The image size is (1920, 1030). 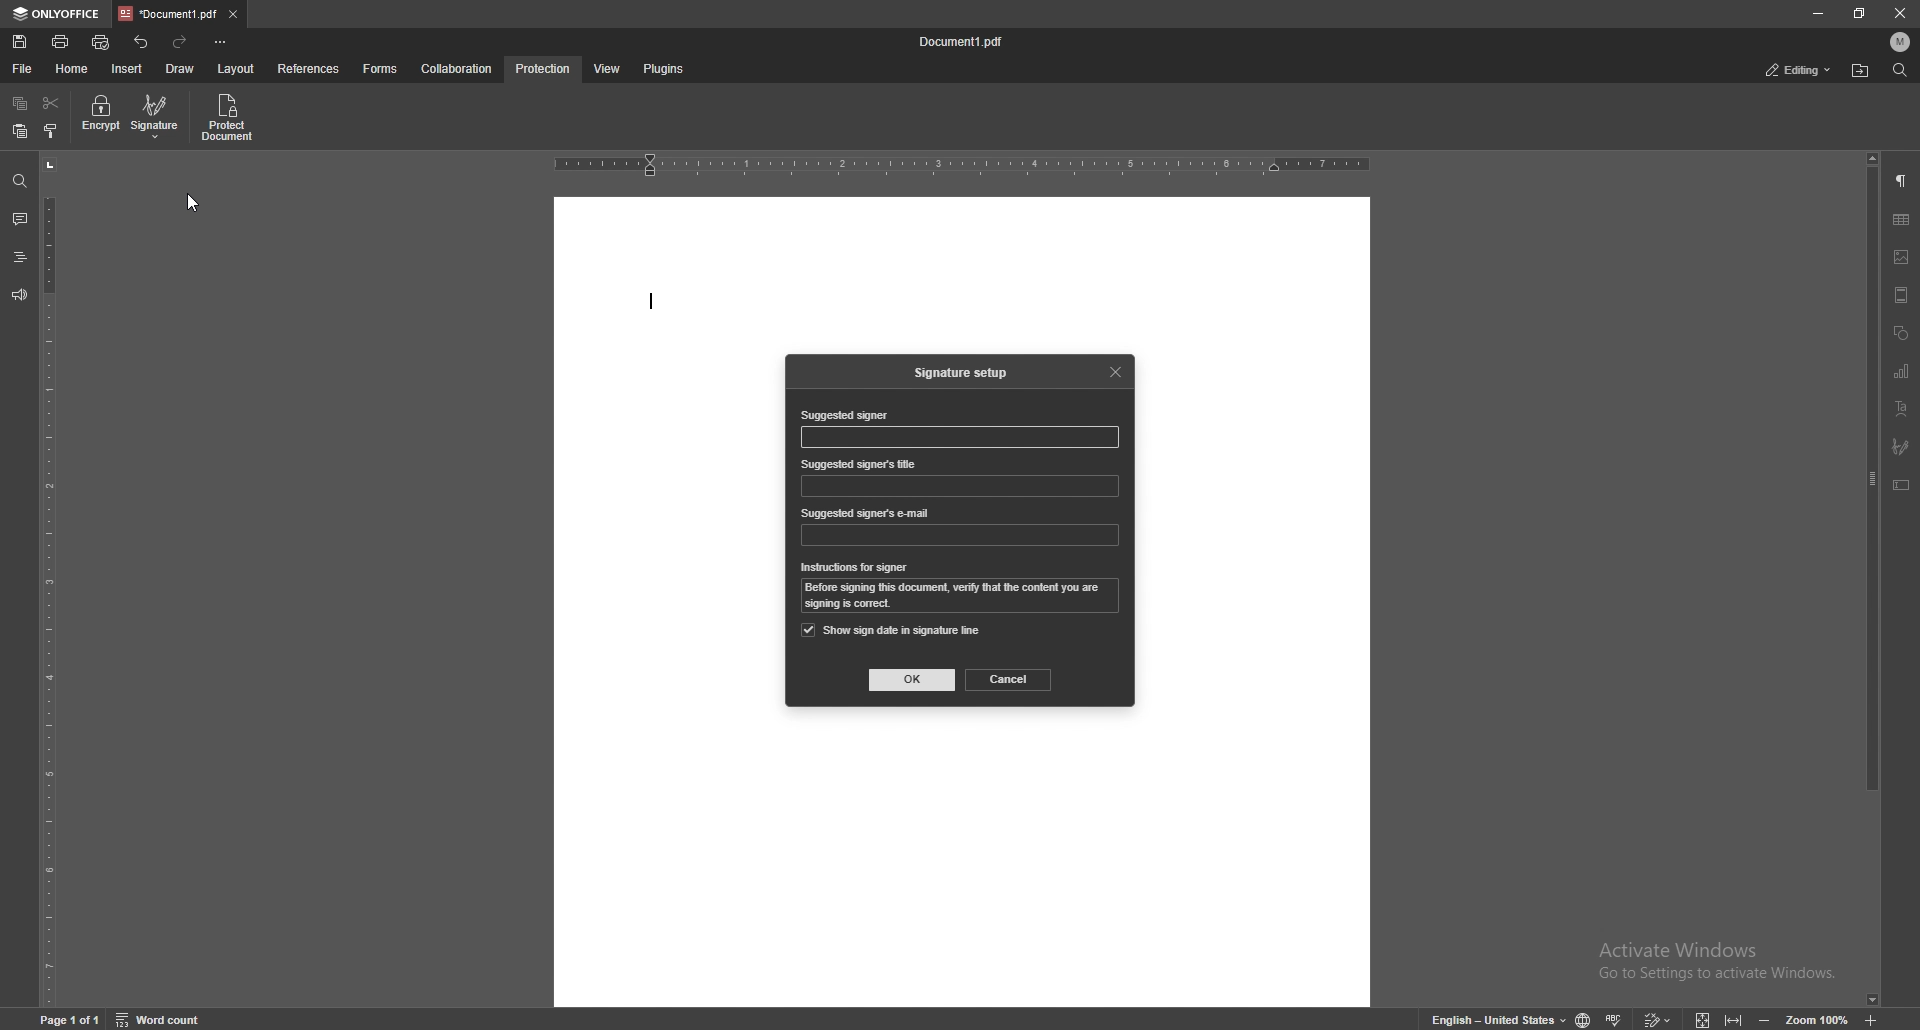 I want to click on image, so click(x=1902, y=257).